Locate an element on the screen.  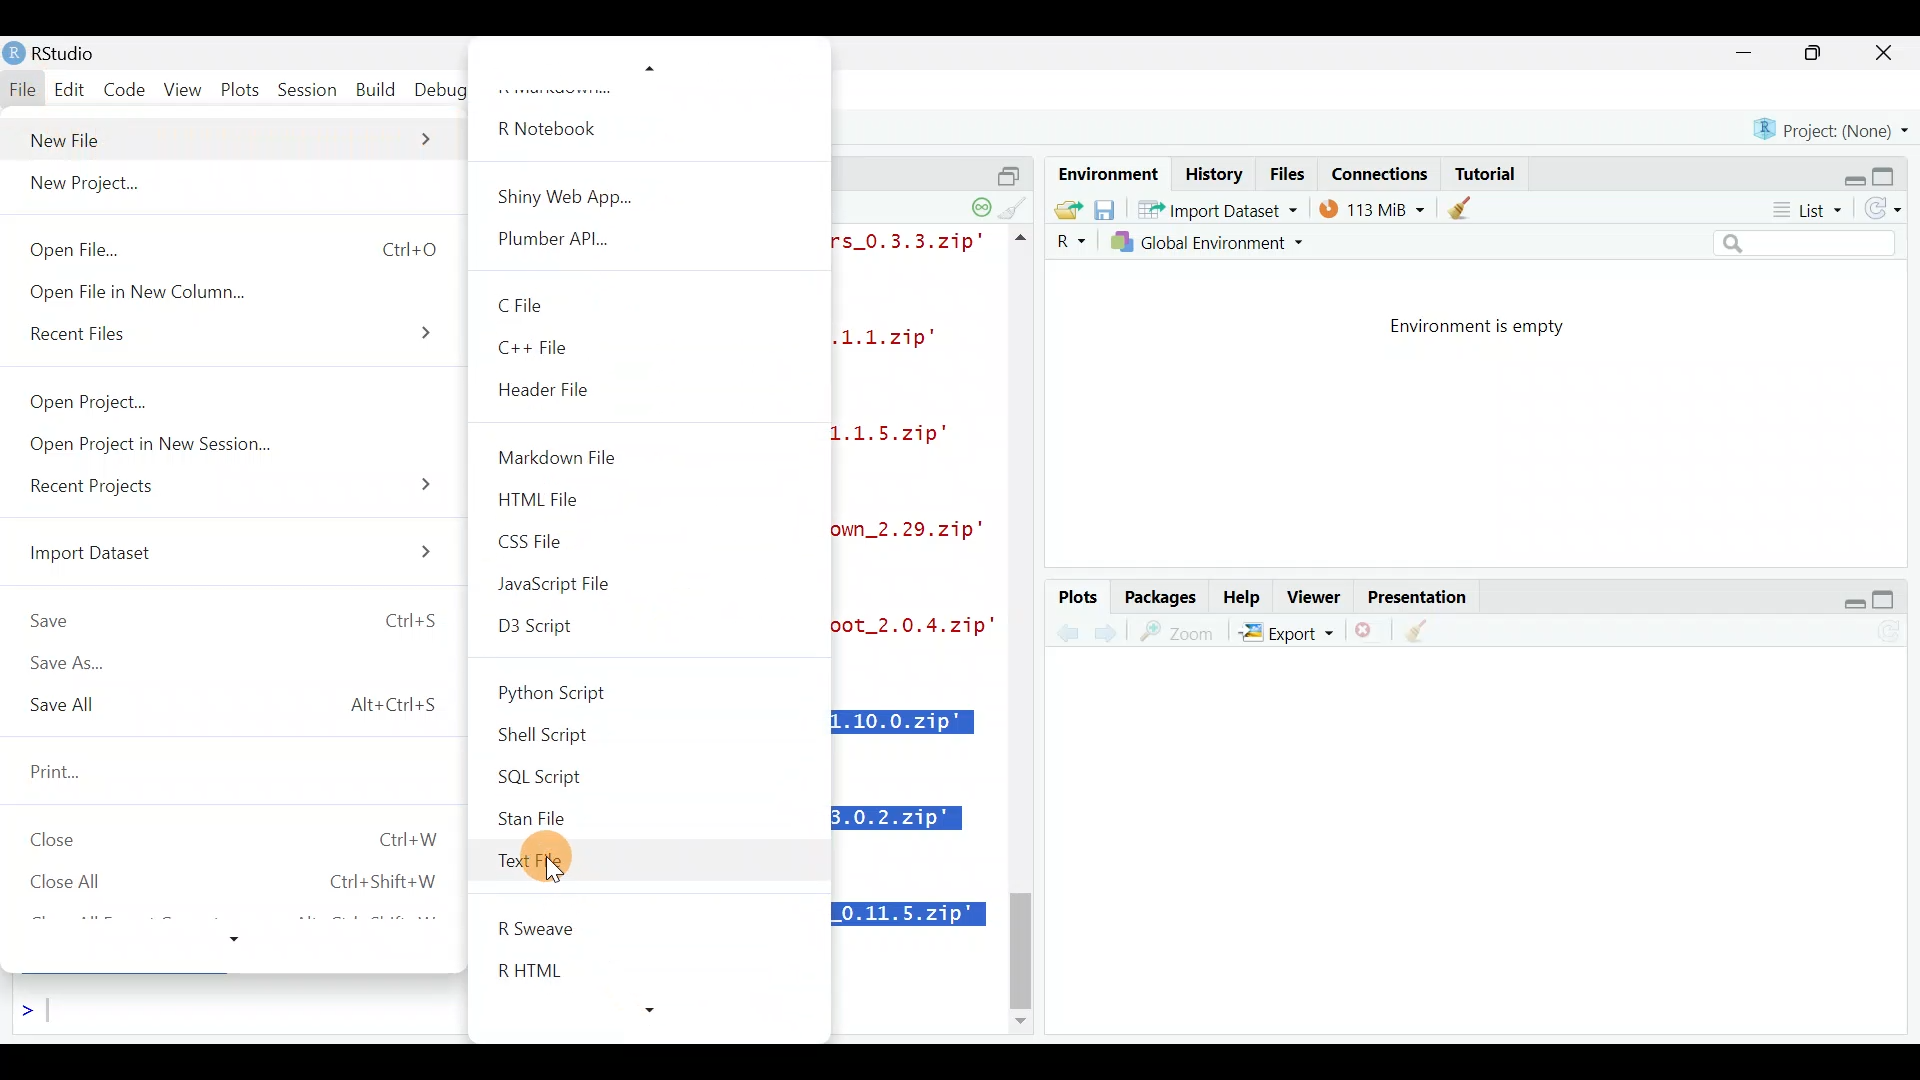
scroll bar is located at coordinates (1024, 632).